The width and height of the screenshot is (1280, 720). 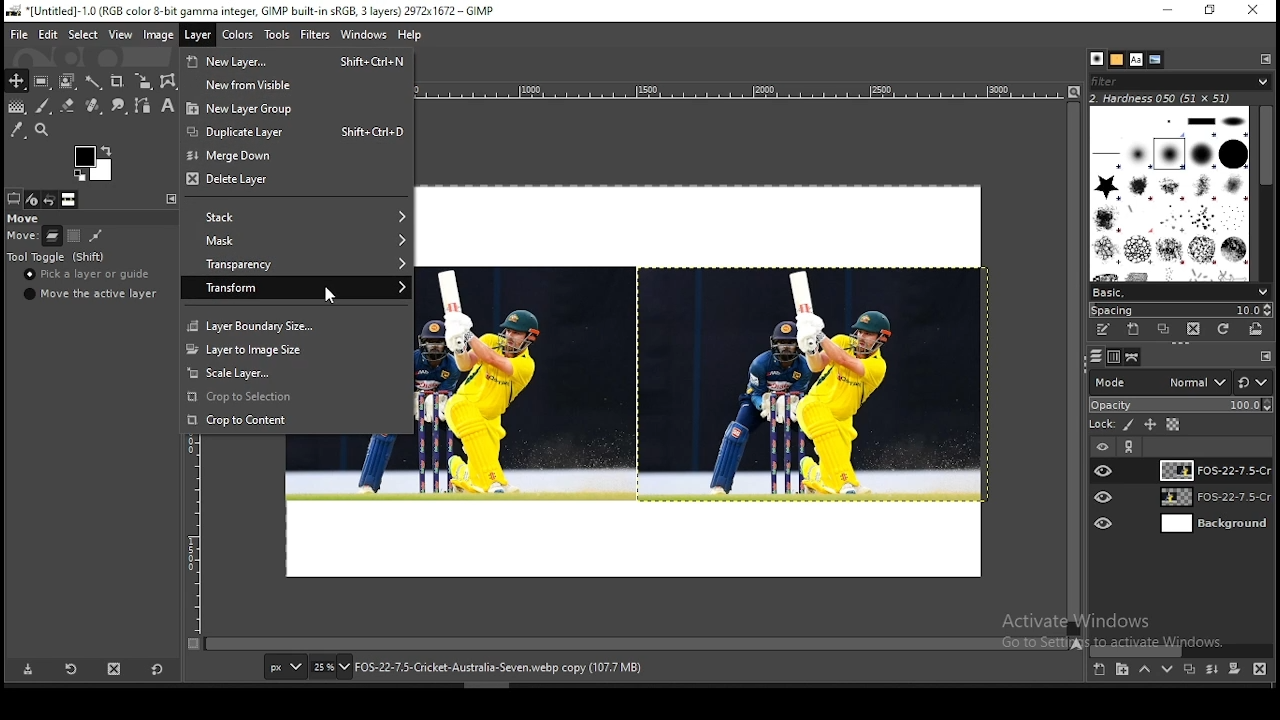 I want to click on layer to image size, so click(x=296, y=348).